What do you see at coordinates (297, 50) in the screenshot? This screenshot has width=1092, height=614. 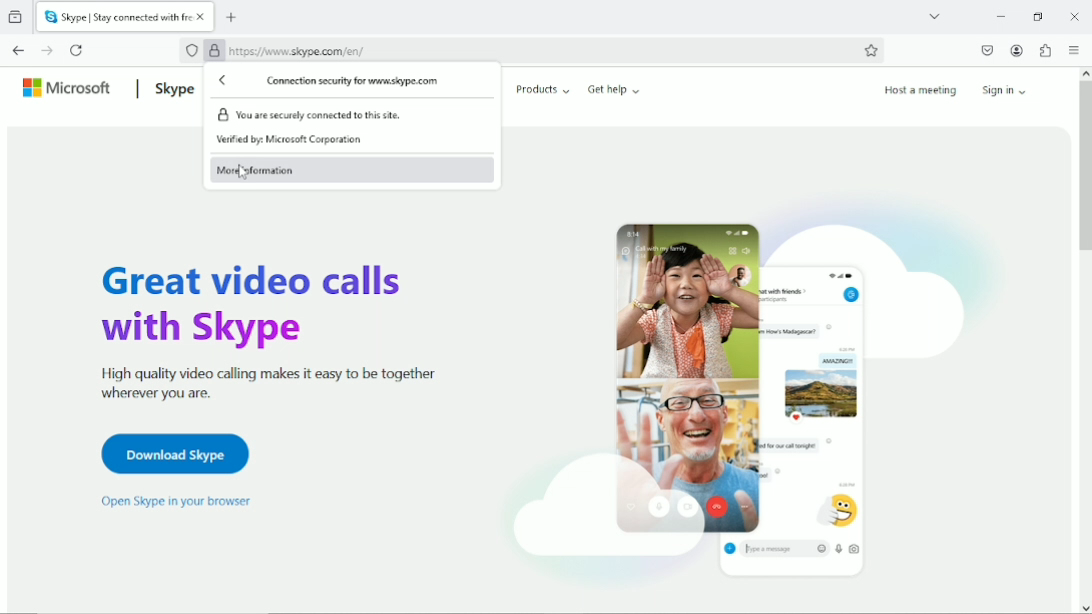 I see `httpsy//www.skype.com/en/` at bounding box center [297, 50].